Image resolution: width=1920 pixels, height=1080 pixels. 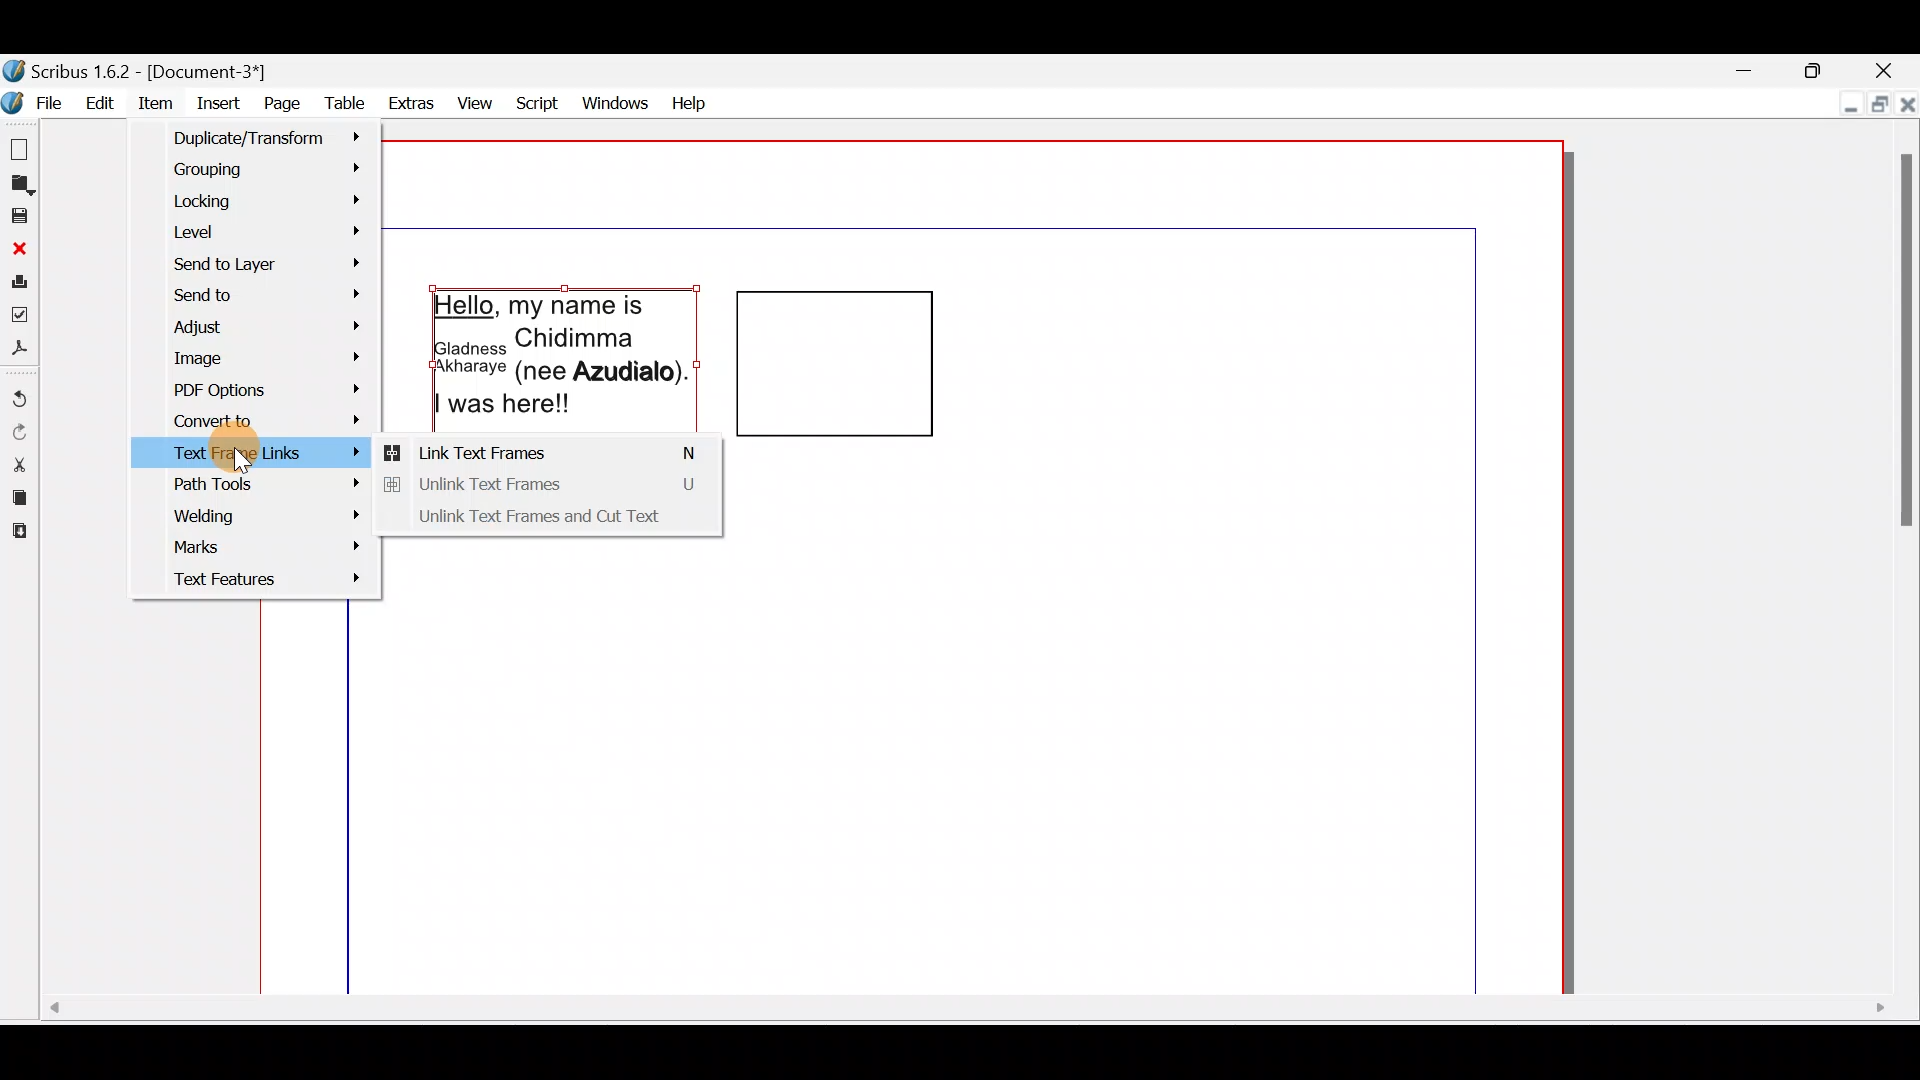 What do you see at coordinates (20, 185) in the screenshot?
I see `Open` at bounding box center [20, 185].